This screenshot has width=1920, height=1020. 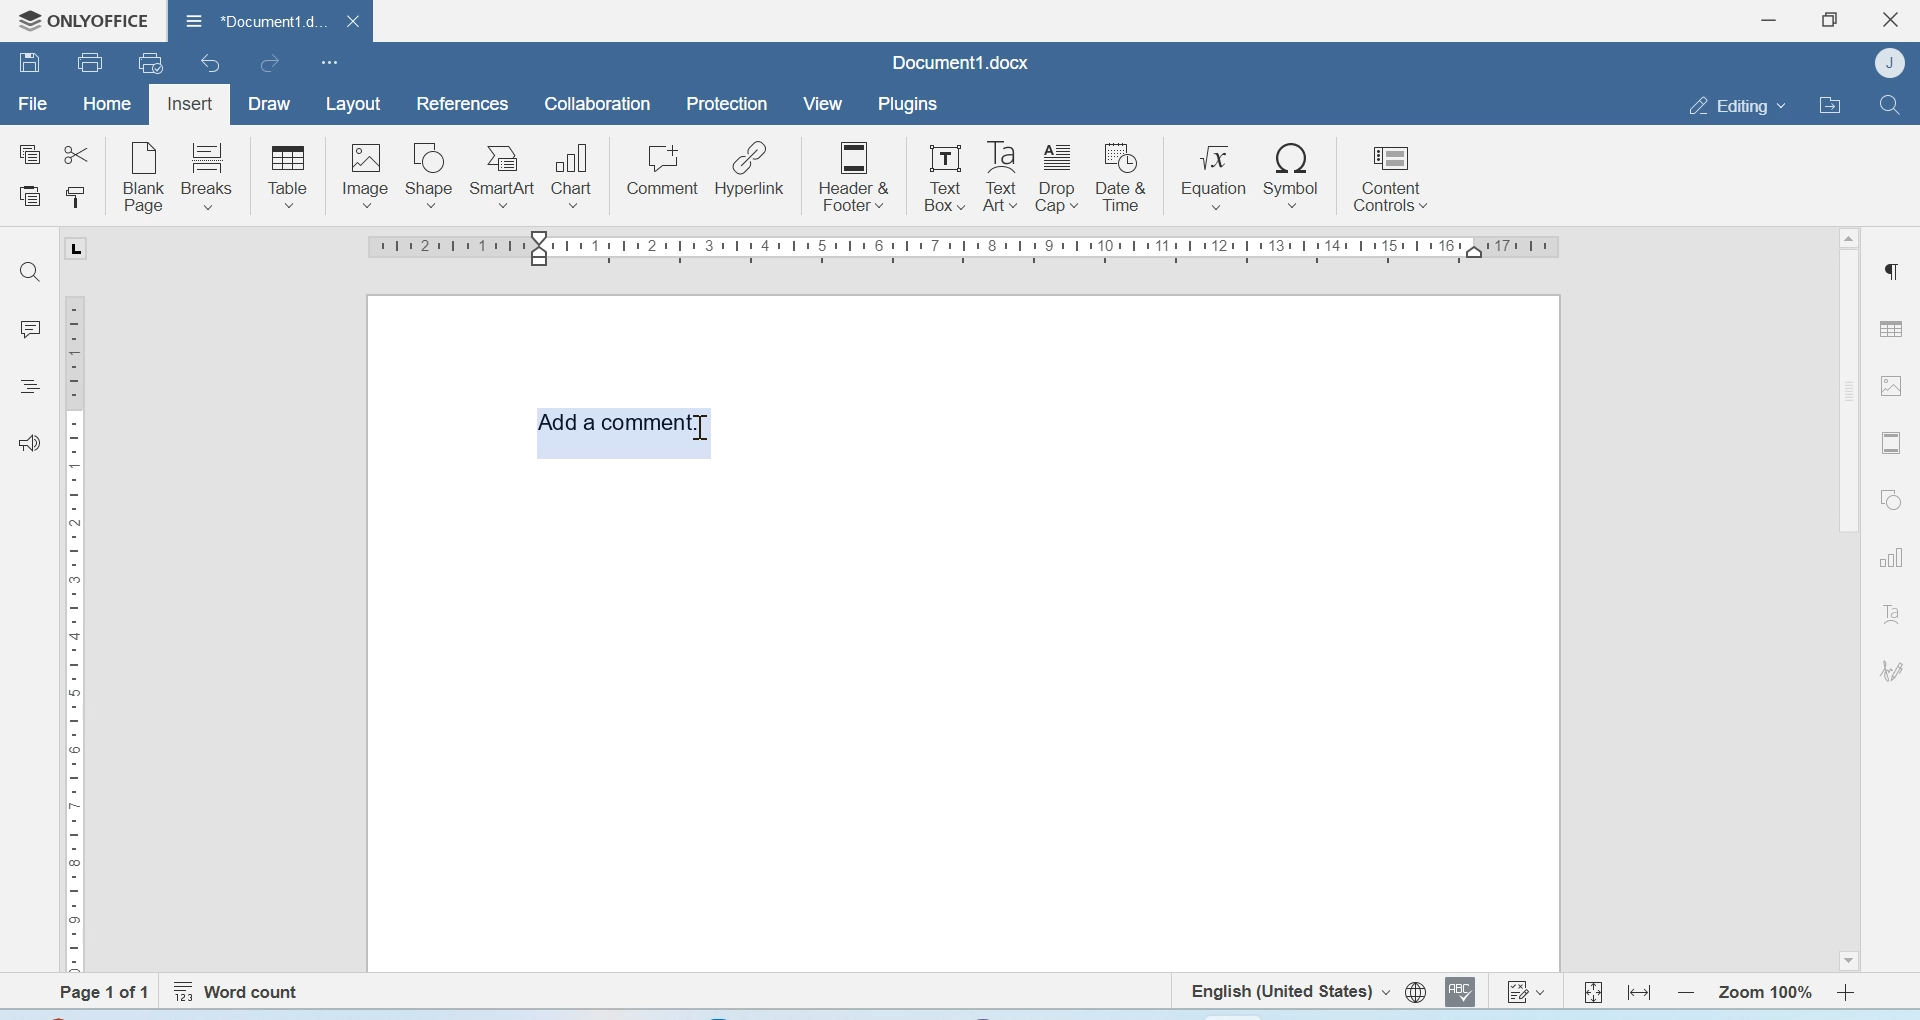 What do you see at coordinates (1890, 270) in the screenshot?
I see `Paragraph settings` at bounding box center [1890, 270].